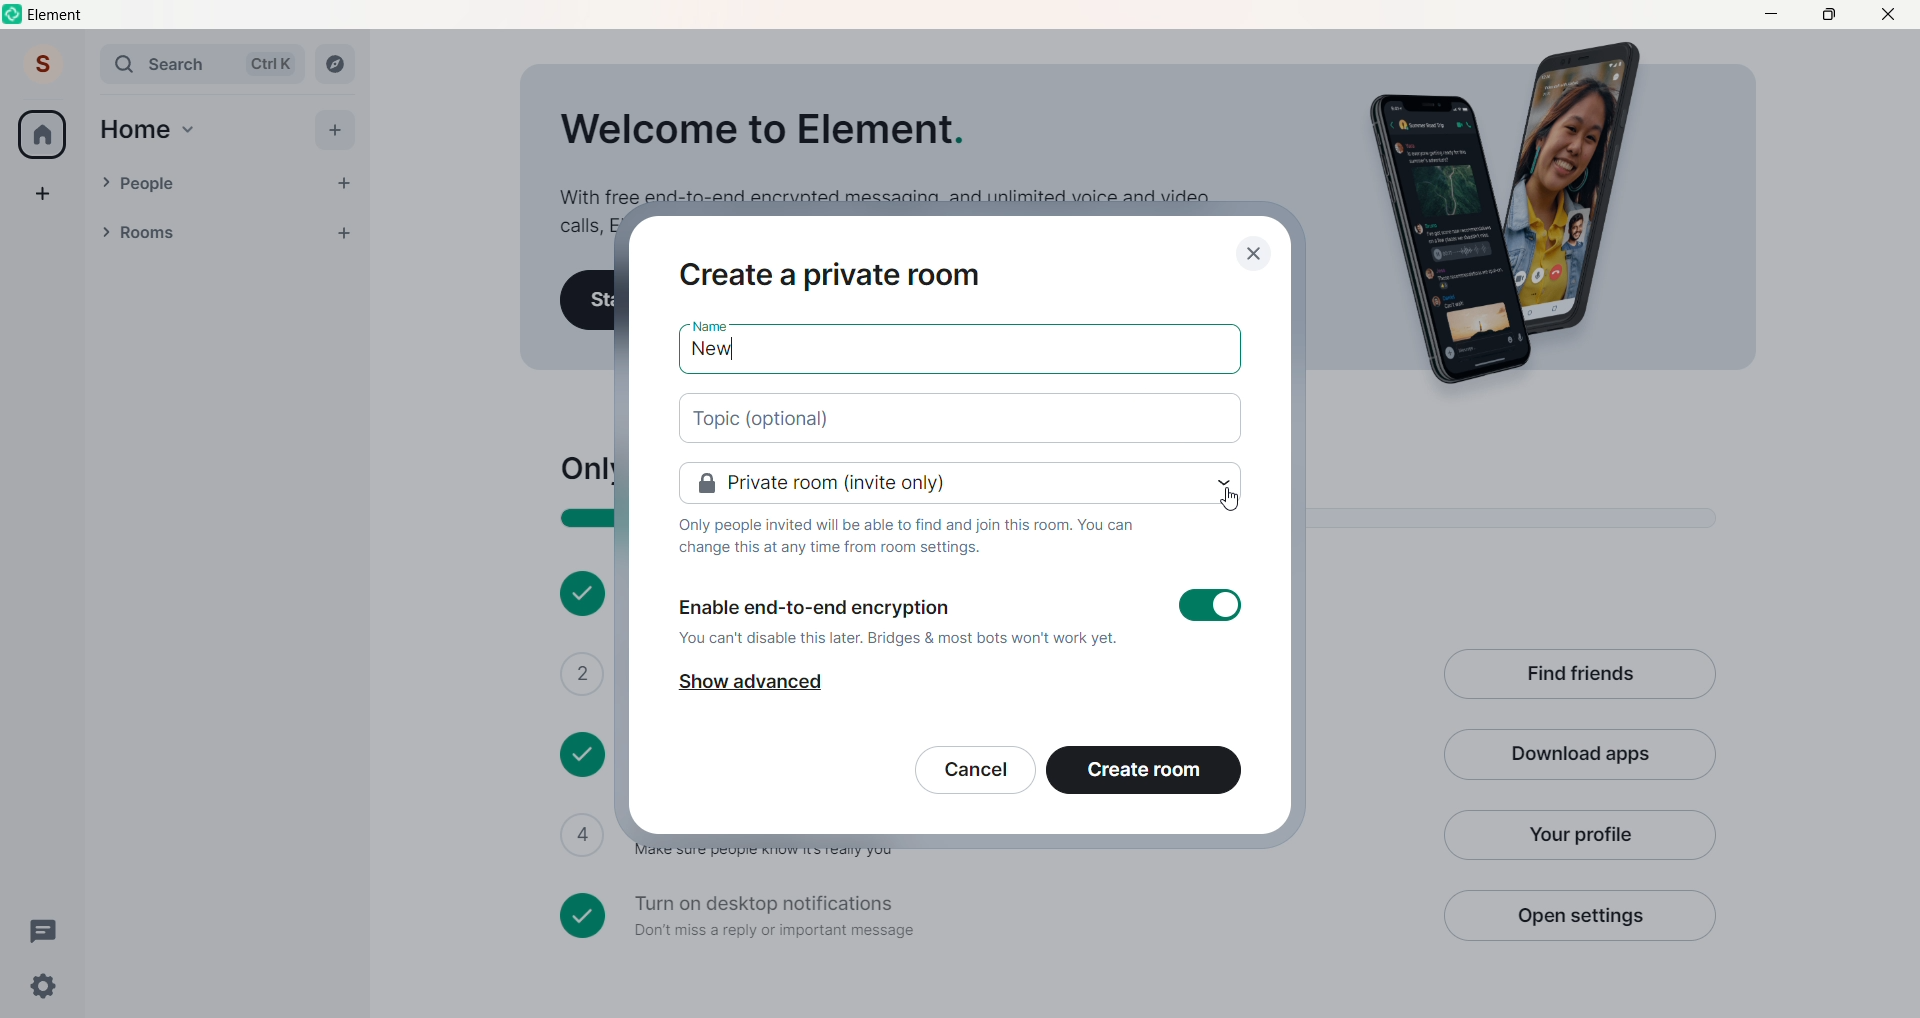 The width and height of the screenshot is (1920, 1018). I want to click on People, so click(218, 184).